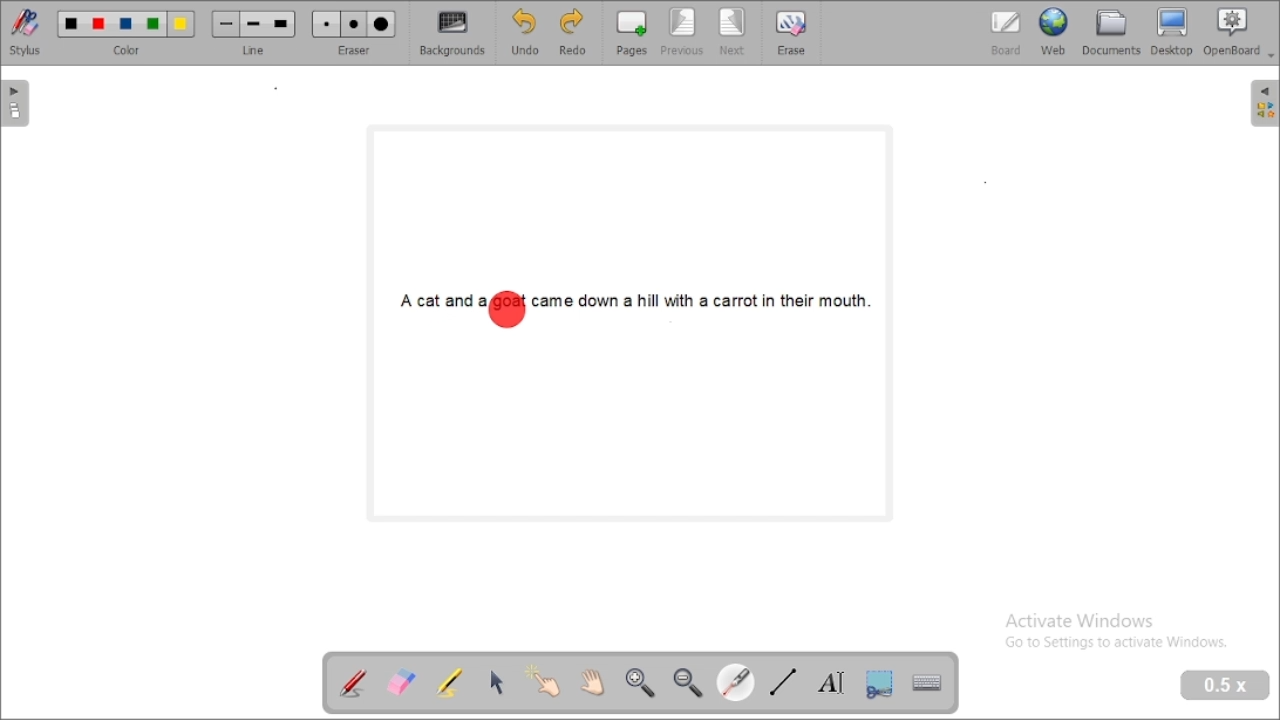  I want to click on next, so click(734, 33).